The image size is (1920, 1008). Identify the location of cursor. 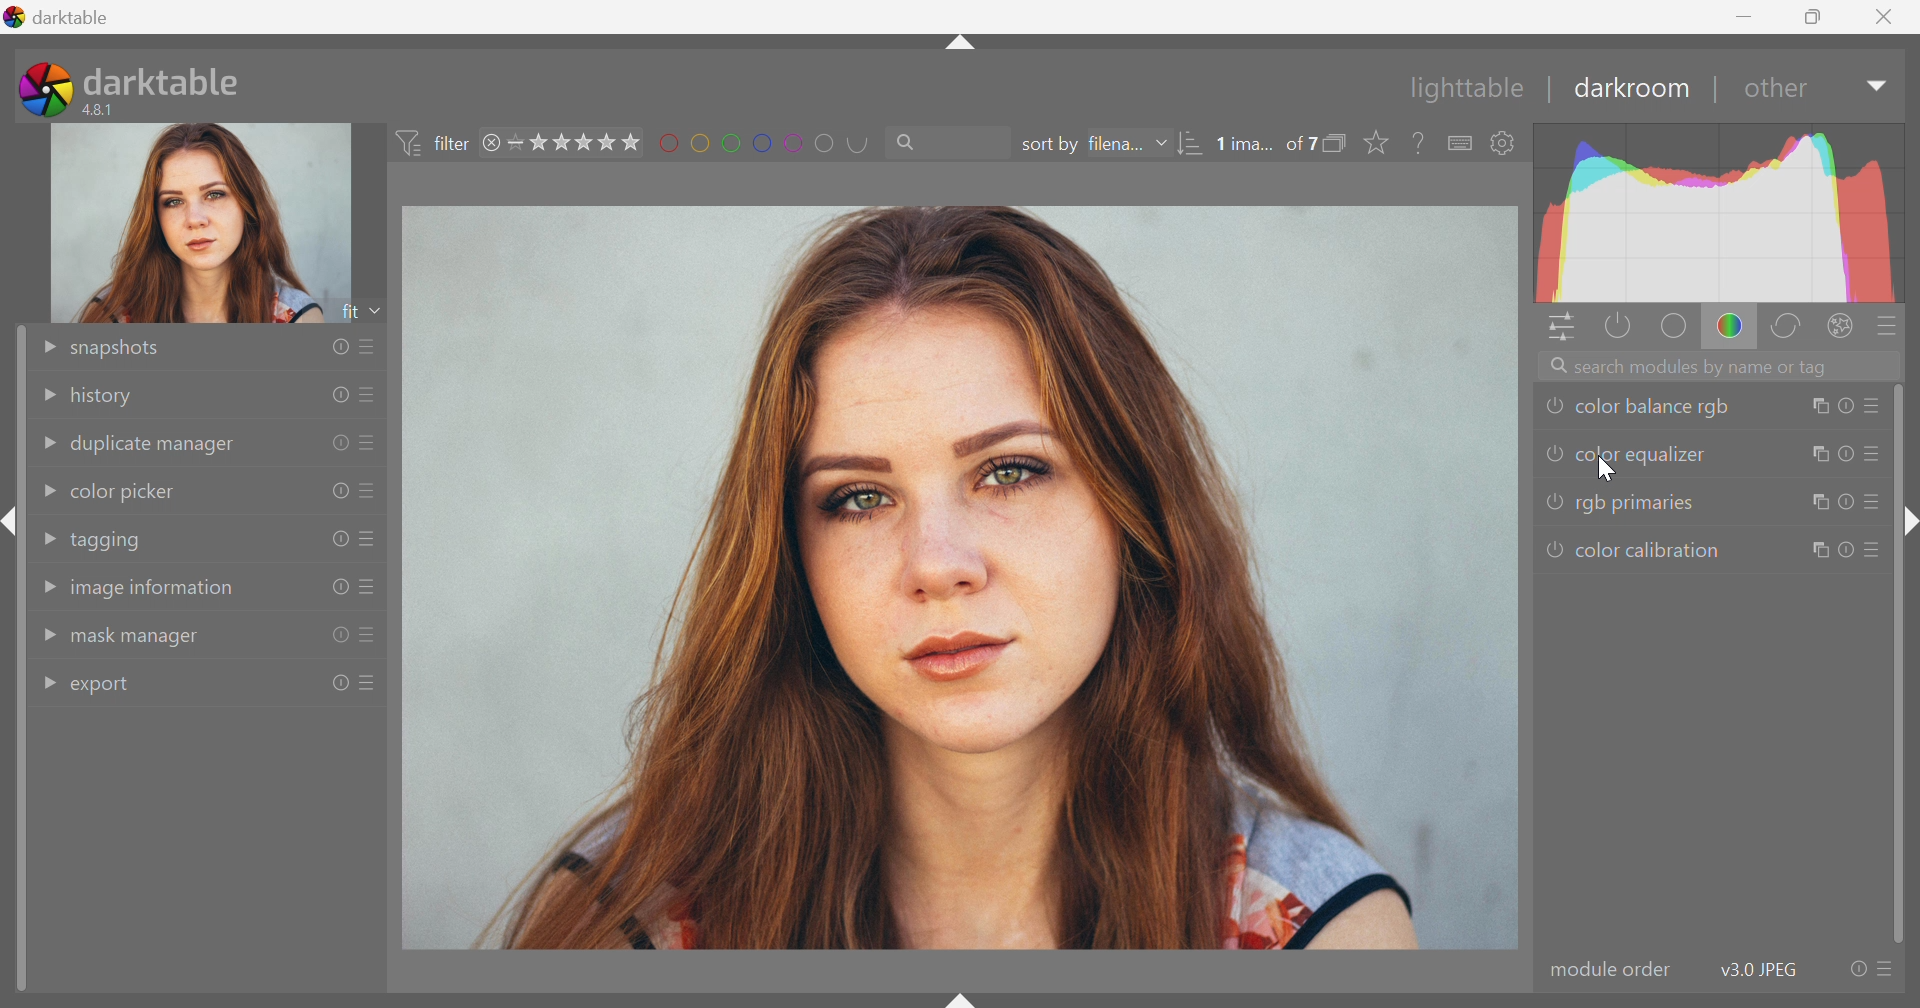
(1607, 469).